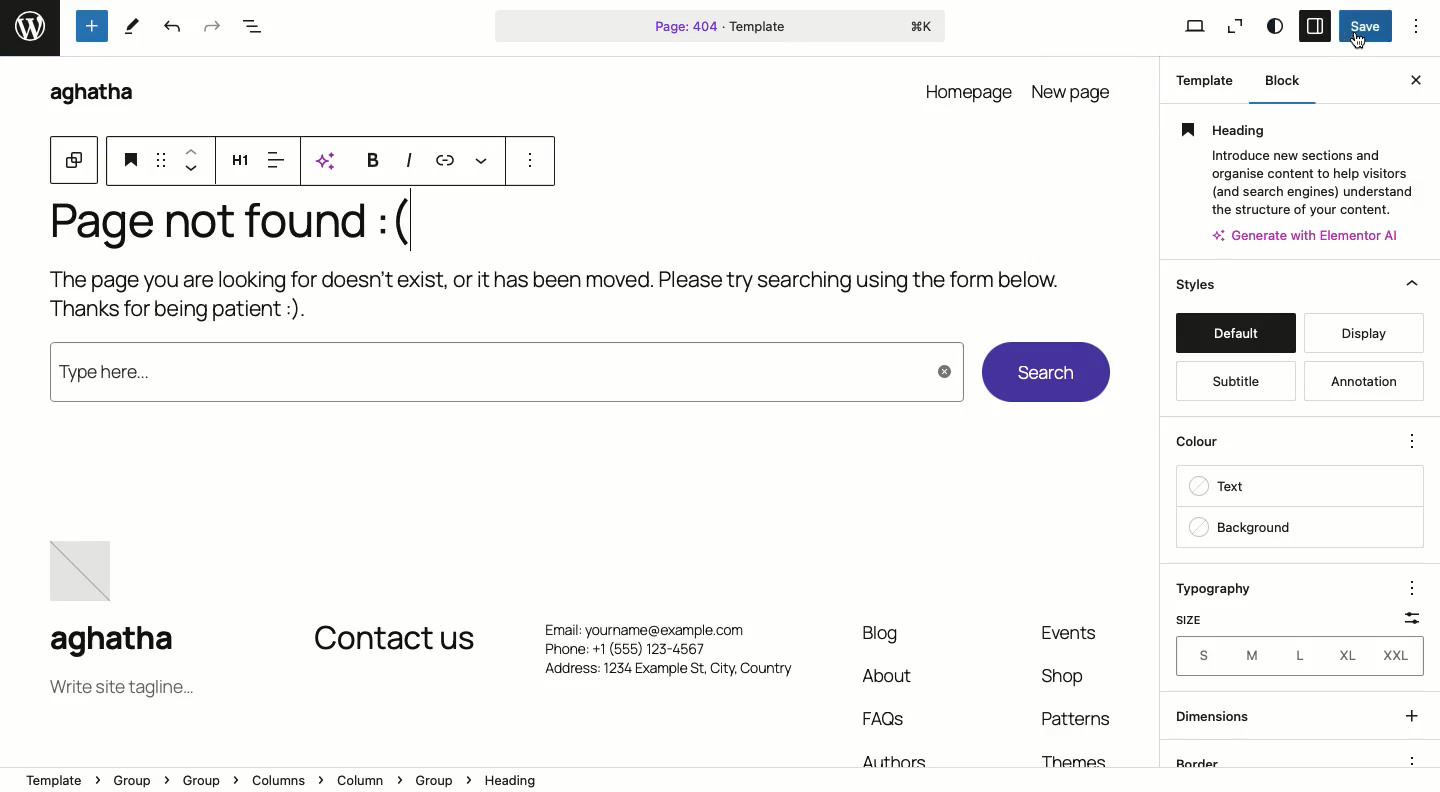 Image resolution: width=1440 pixels, height=792 pixels. Describe the element at coordinates (1302, 657) in the screenshot. I see `L` at that location.